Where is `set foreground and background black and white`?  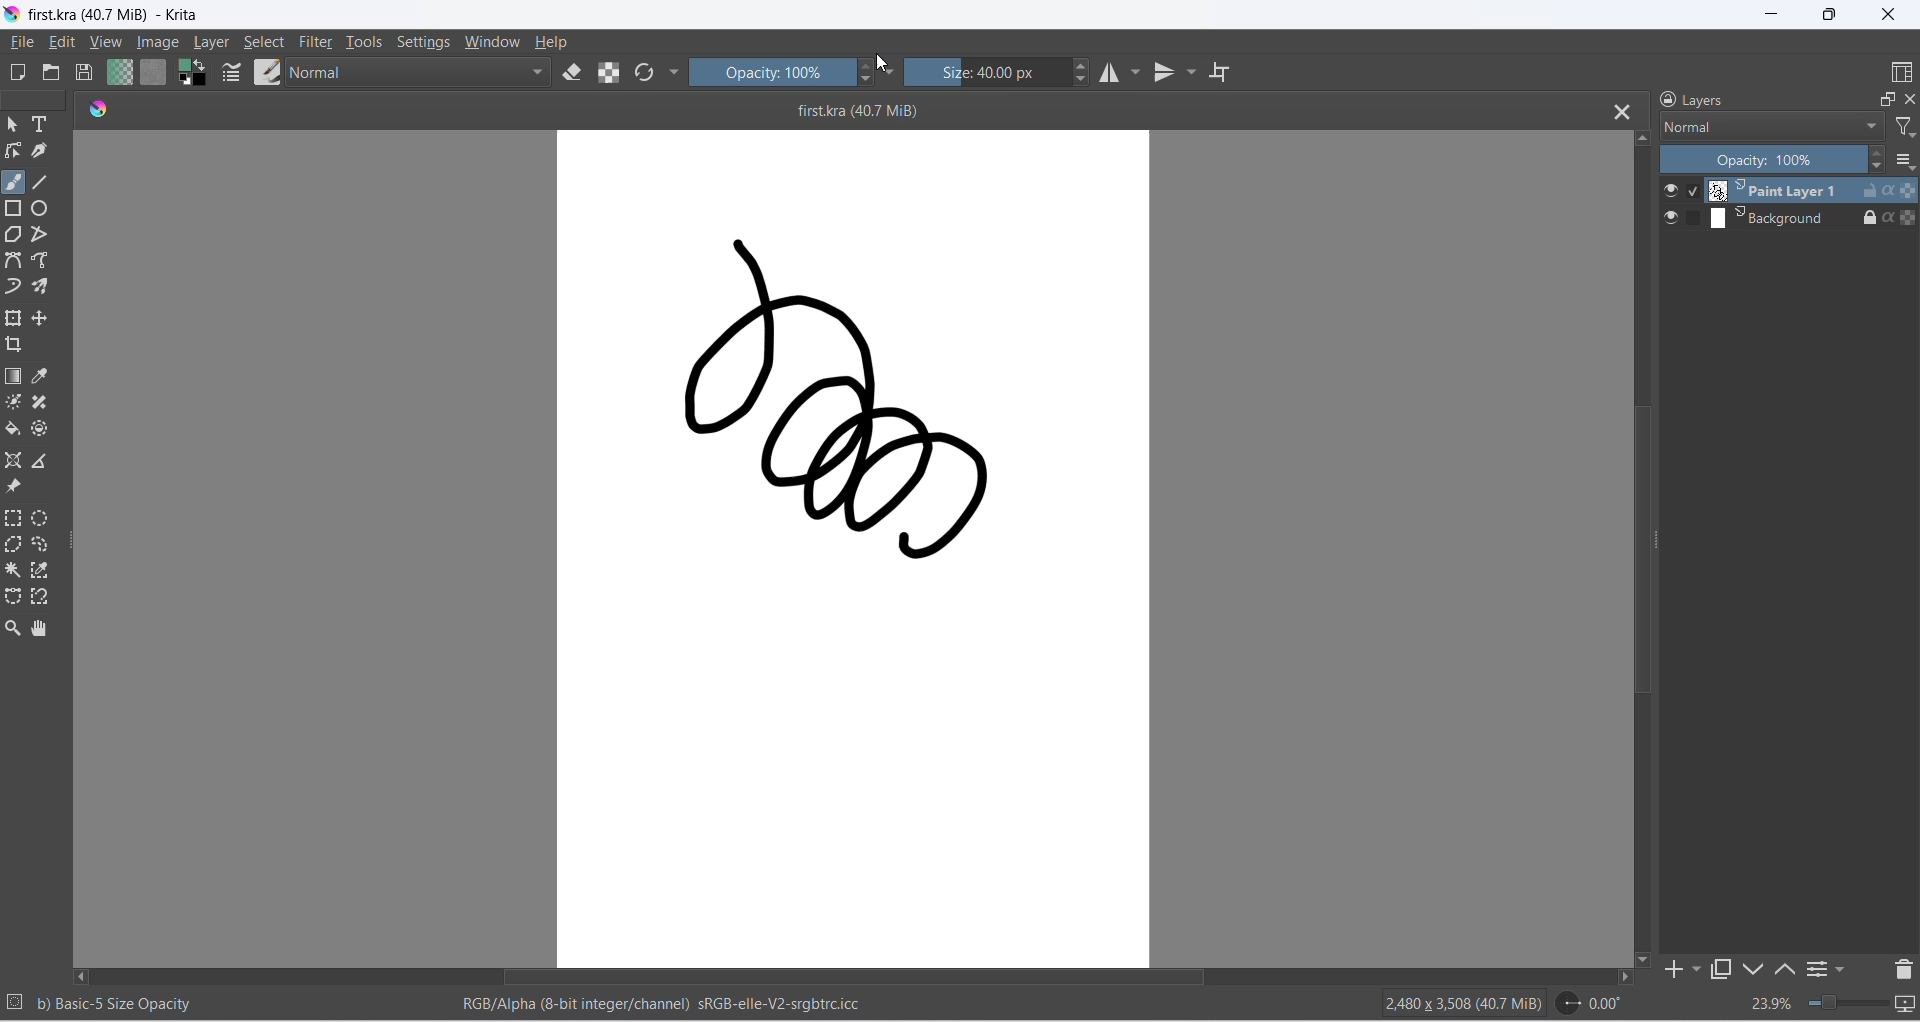 set foreground and background black and white is located at coordinates (193, 73).